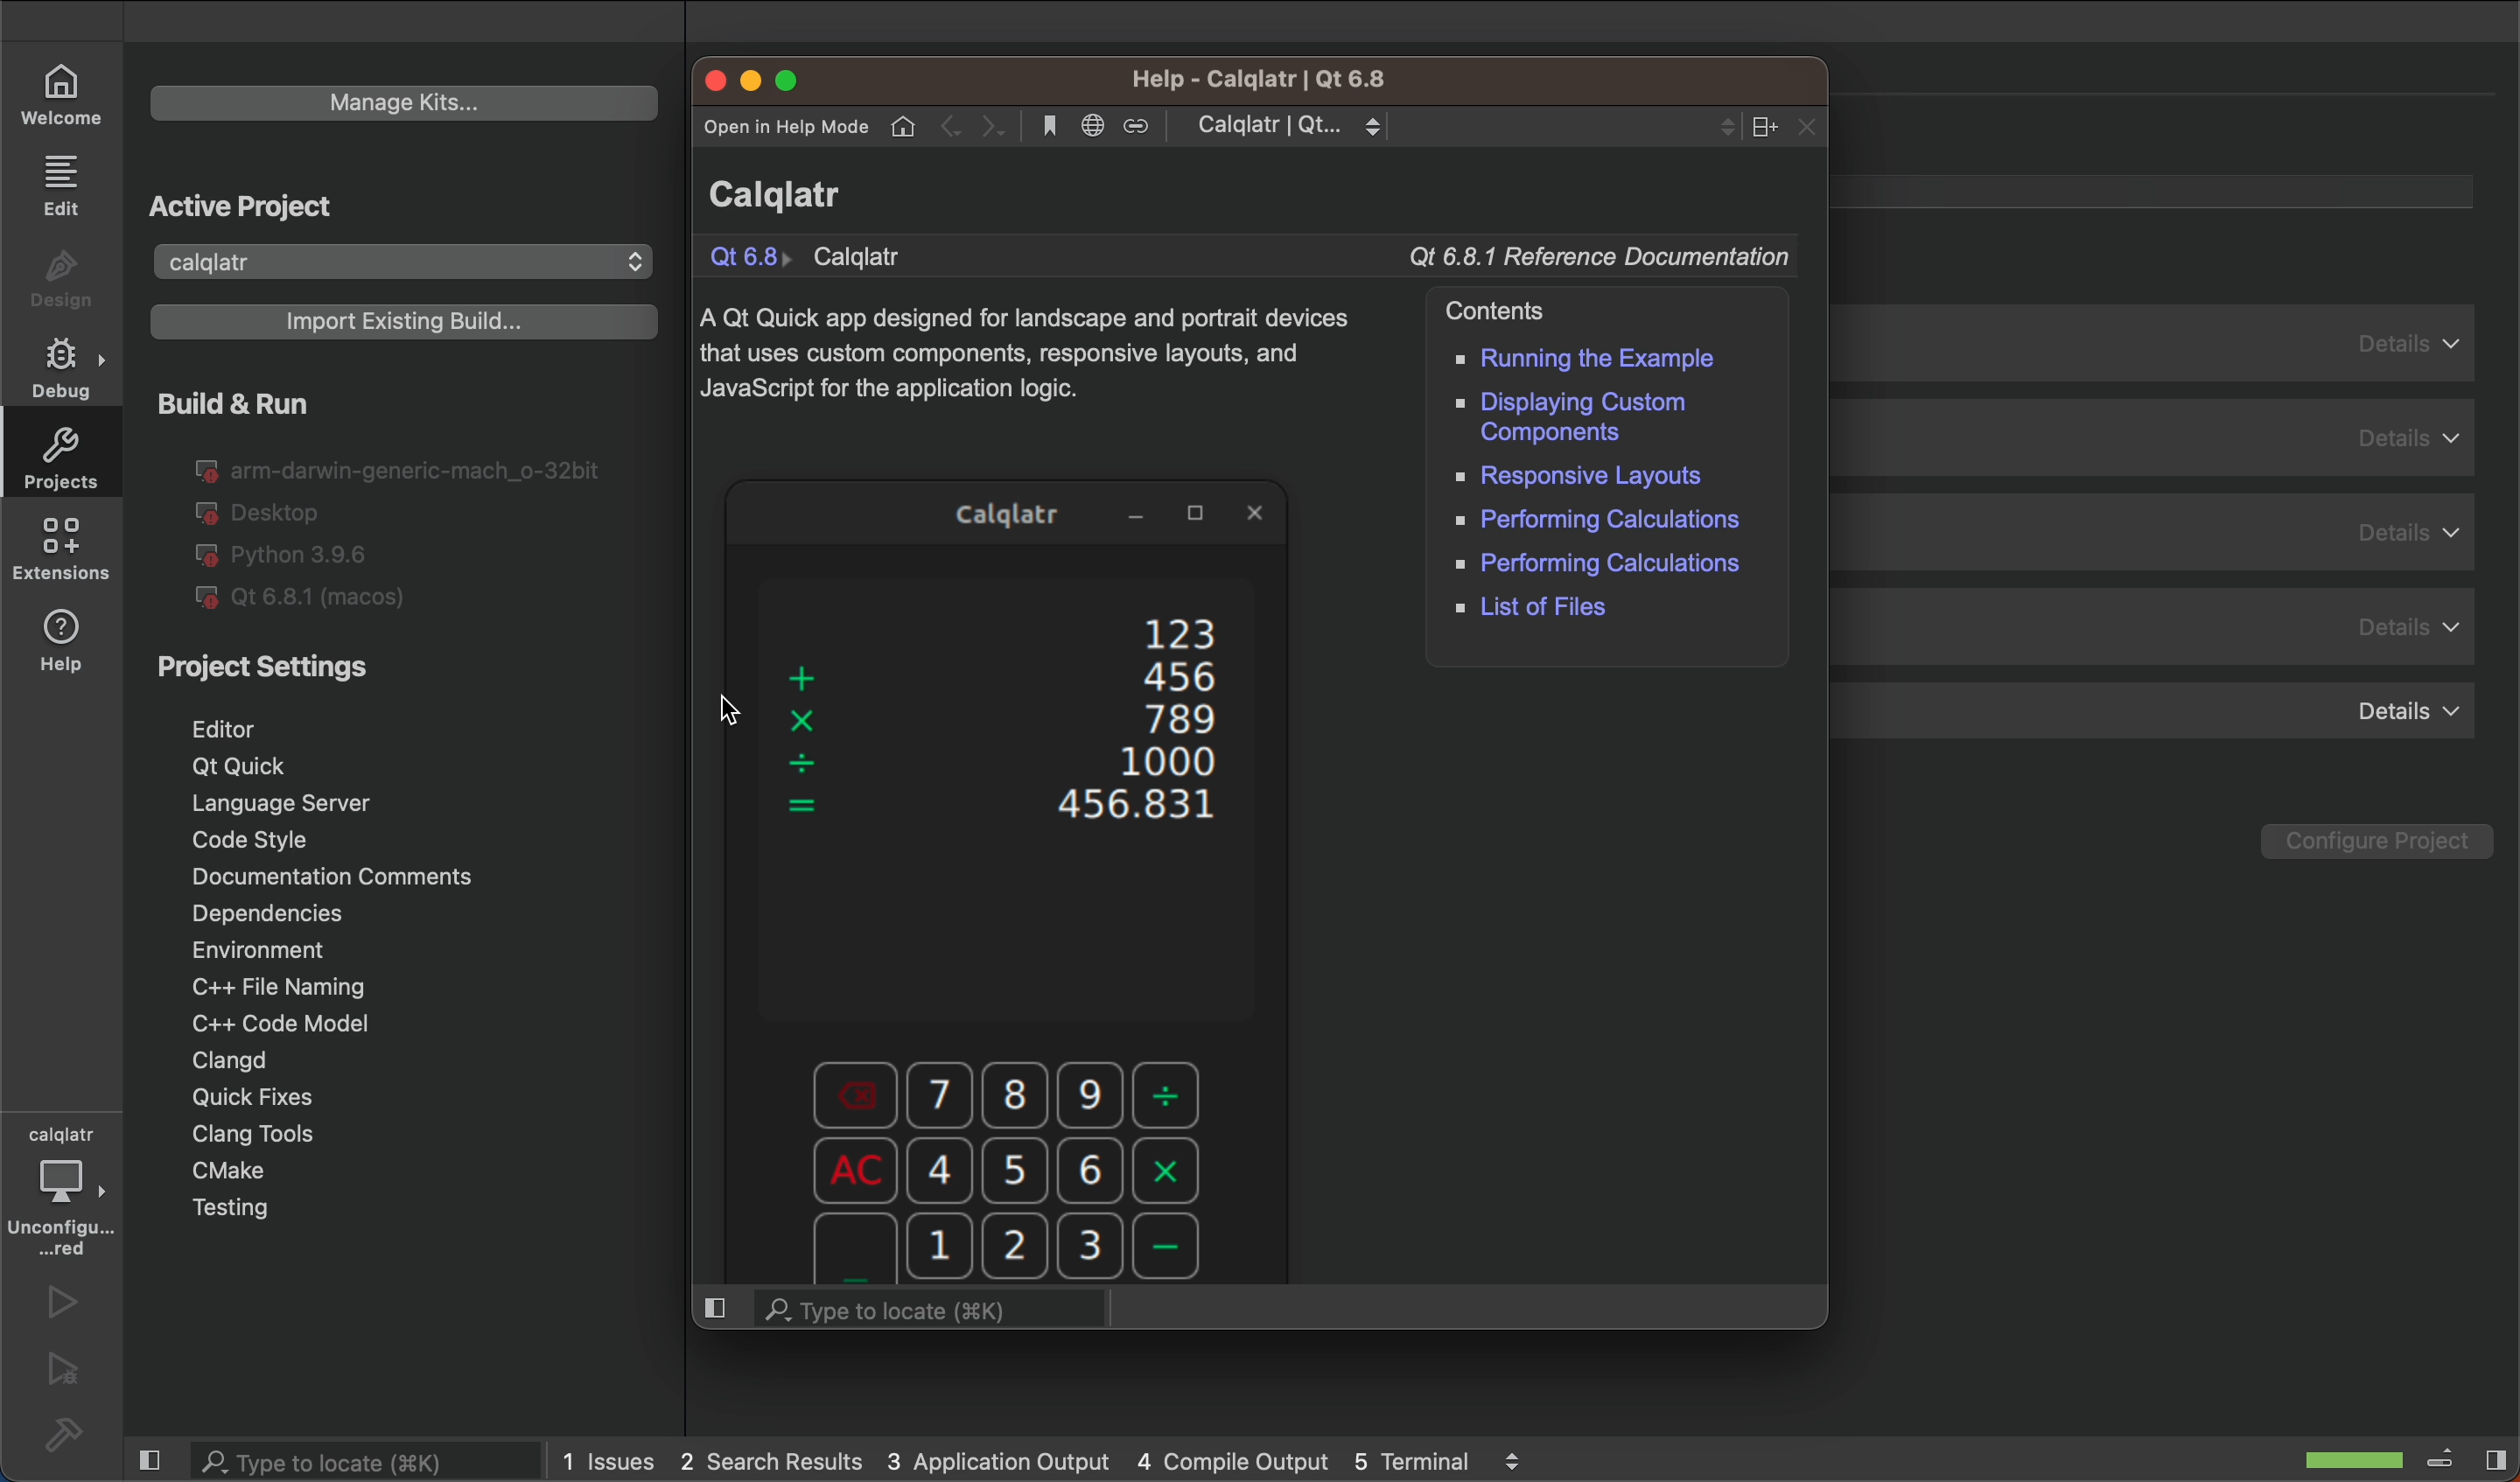  What do you see at coordinates (62, 650) in the screenshot?
I see `help` at bounding box center [62, 650].